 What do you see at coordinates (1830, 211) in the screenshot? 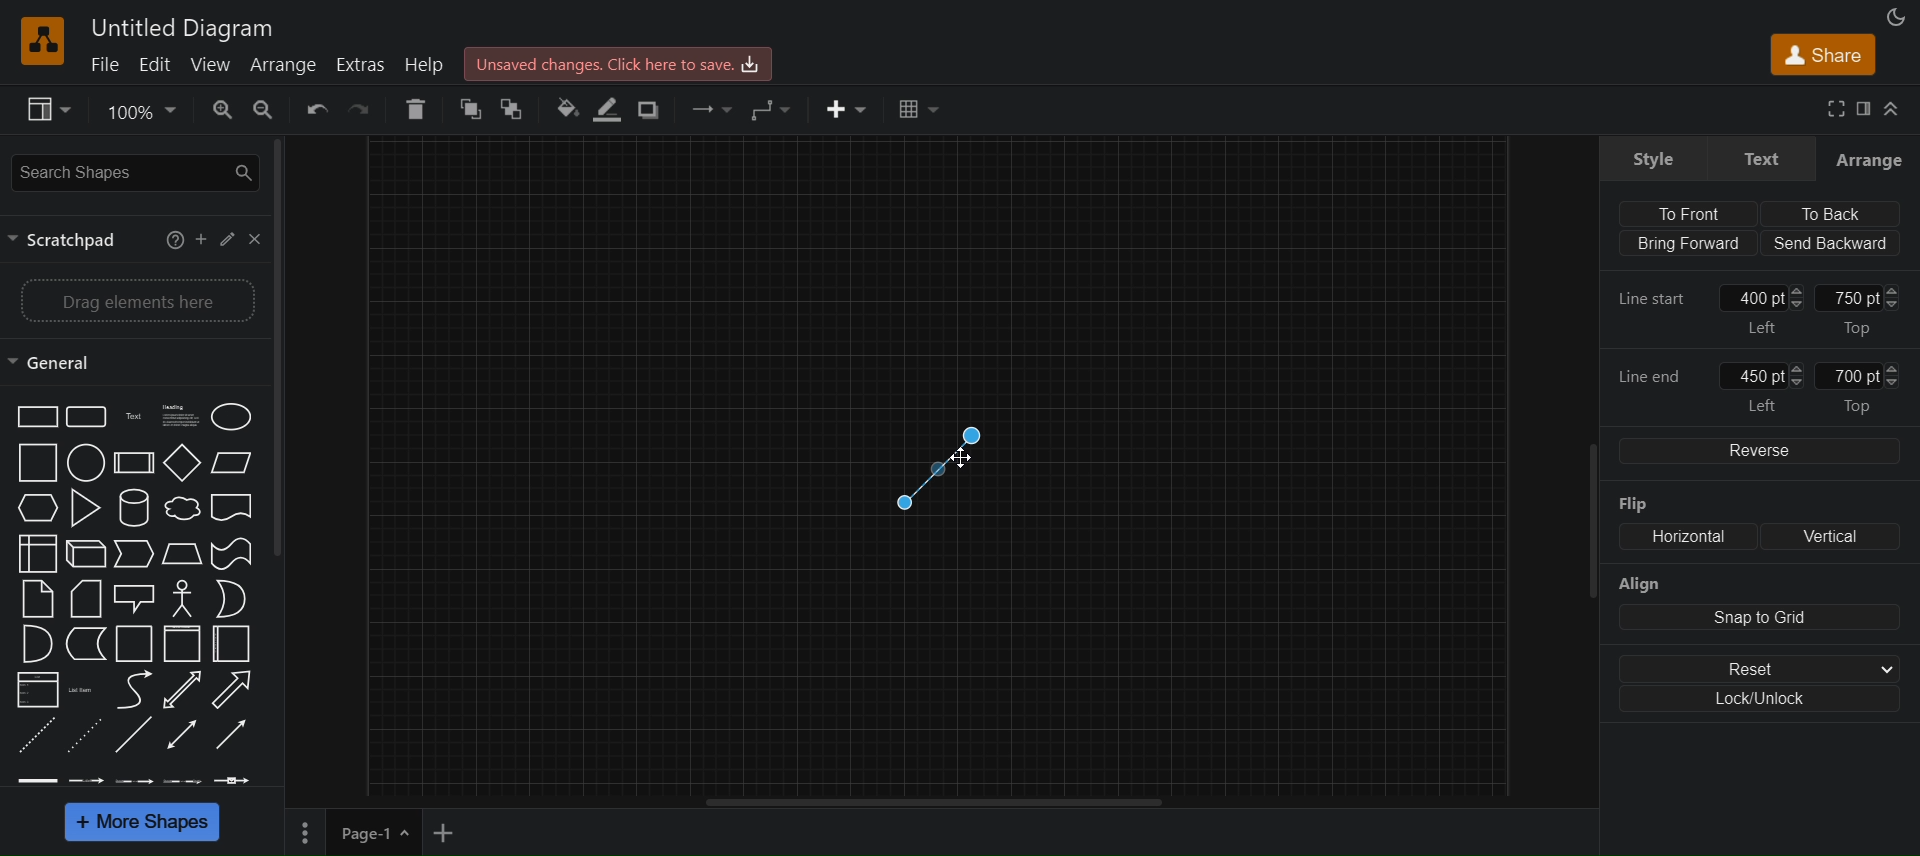
I see `to back` at bounding box center [1830, 211].